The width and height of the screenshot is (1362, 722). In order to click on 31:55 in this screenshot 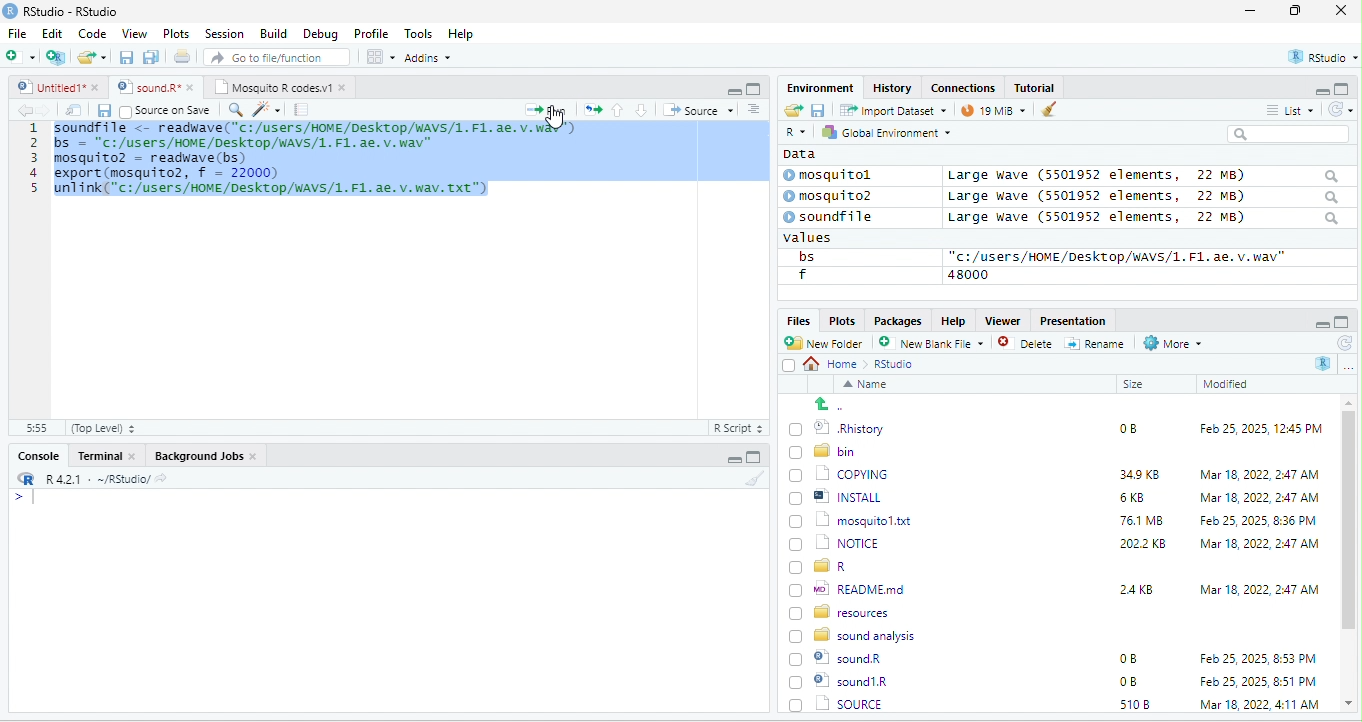, I will do `click(34, 428)`.